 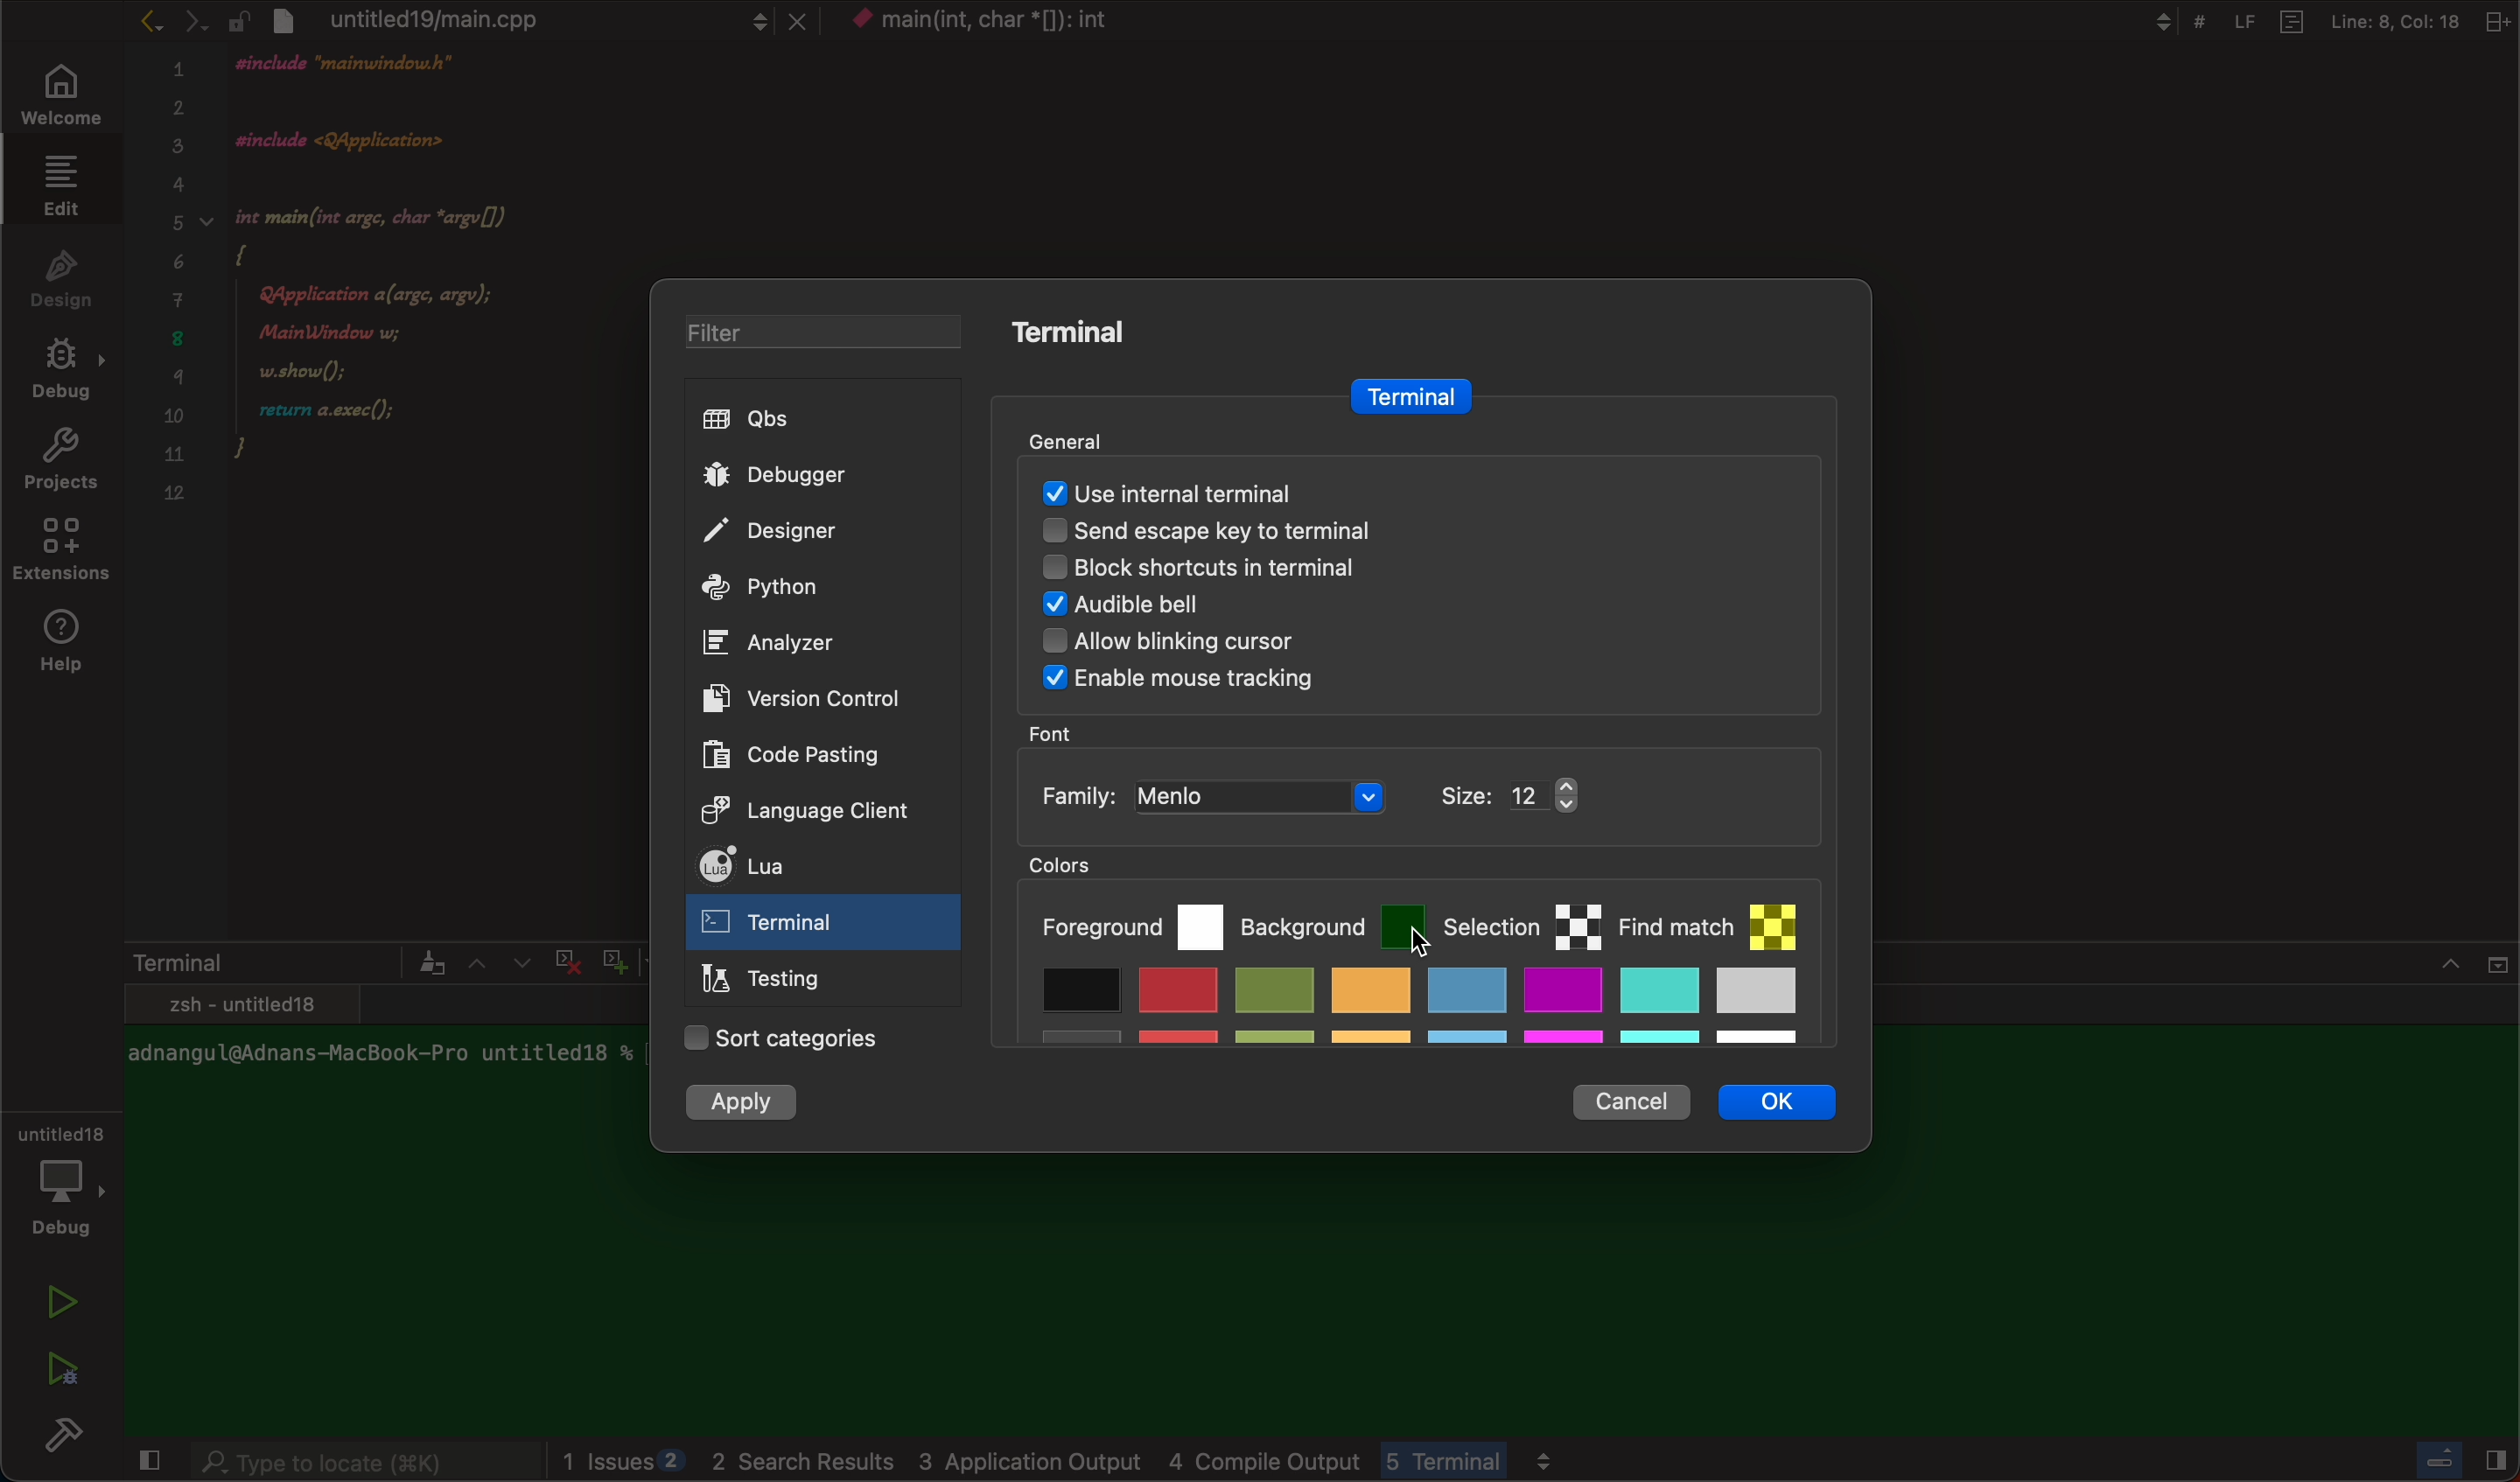 I want to click on audible bell, so click(x=1352, y=608).